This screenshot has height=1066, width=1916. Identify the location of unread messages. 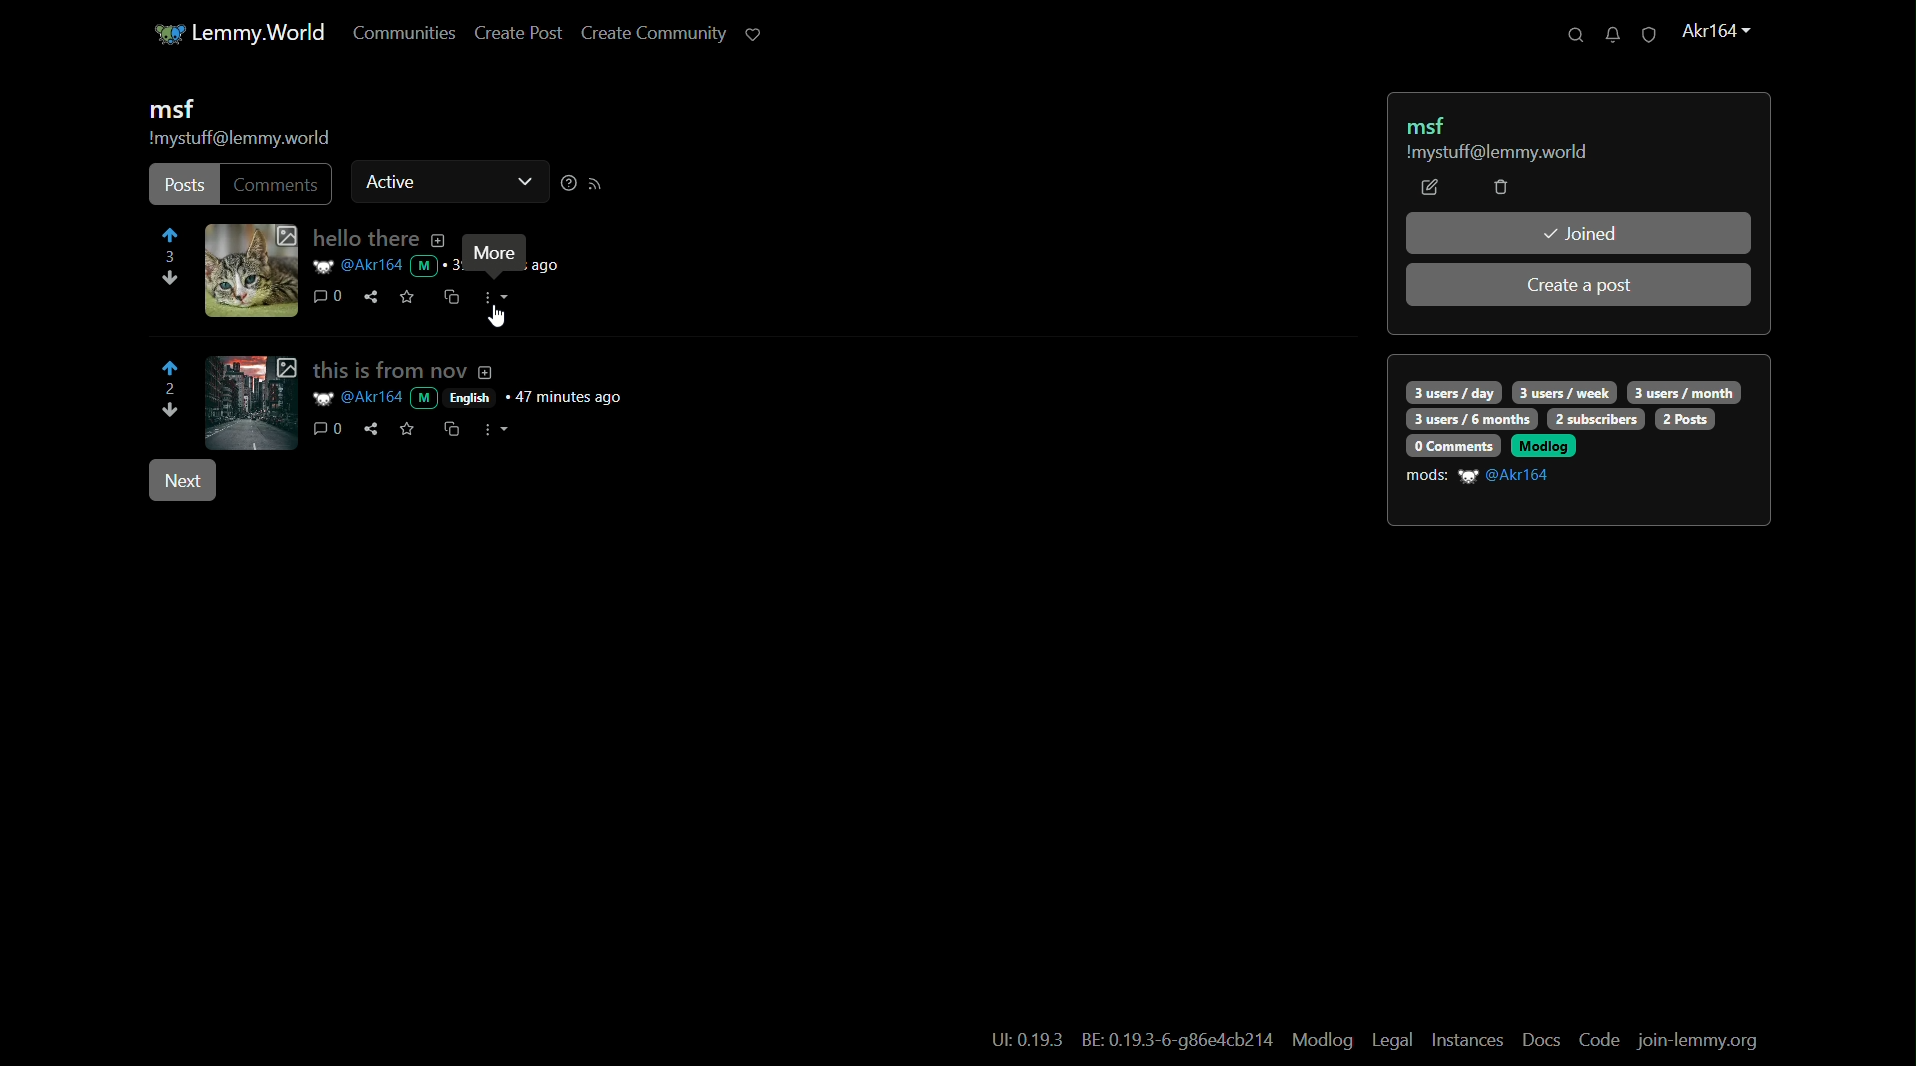
(1607, 34).